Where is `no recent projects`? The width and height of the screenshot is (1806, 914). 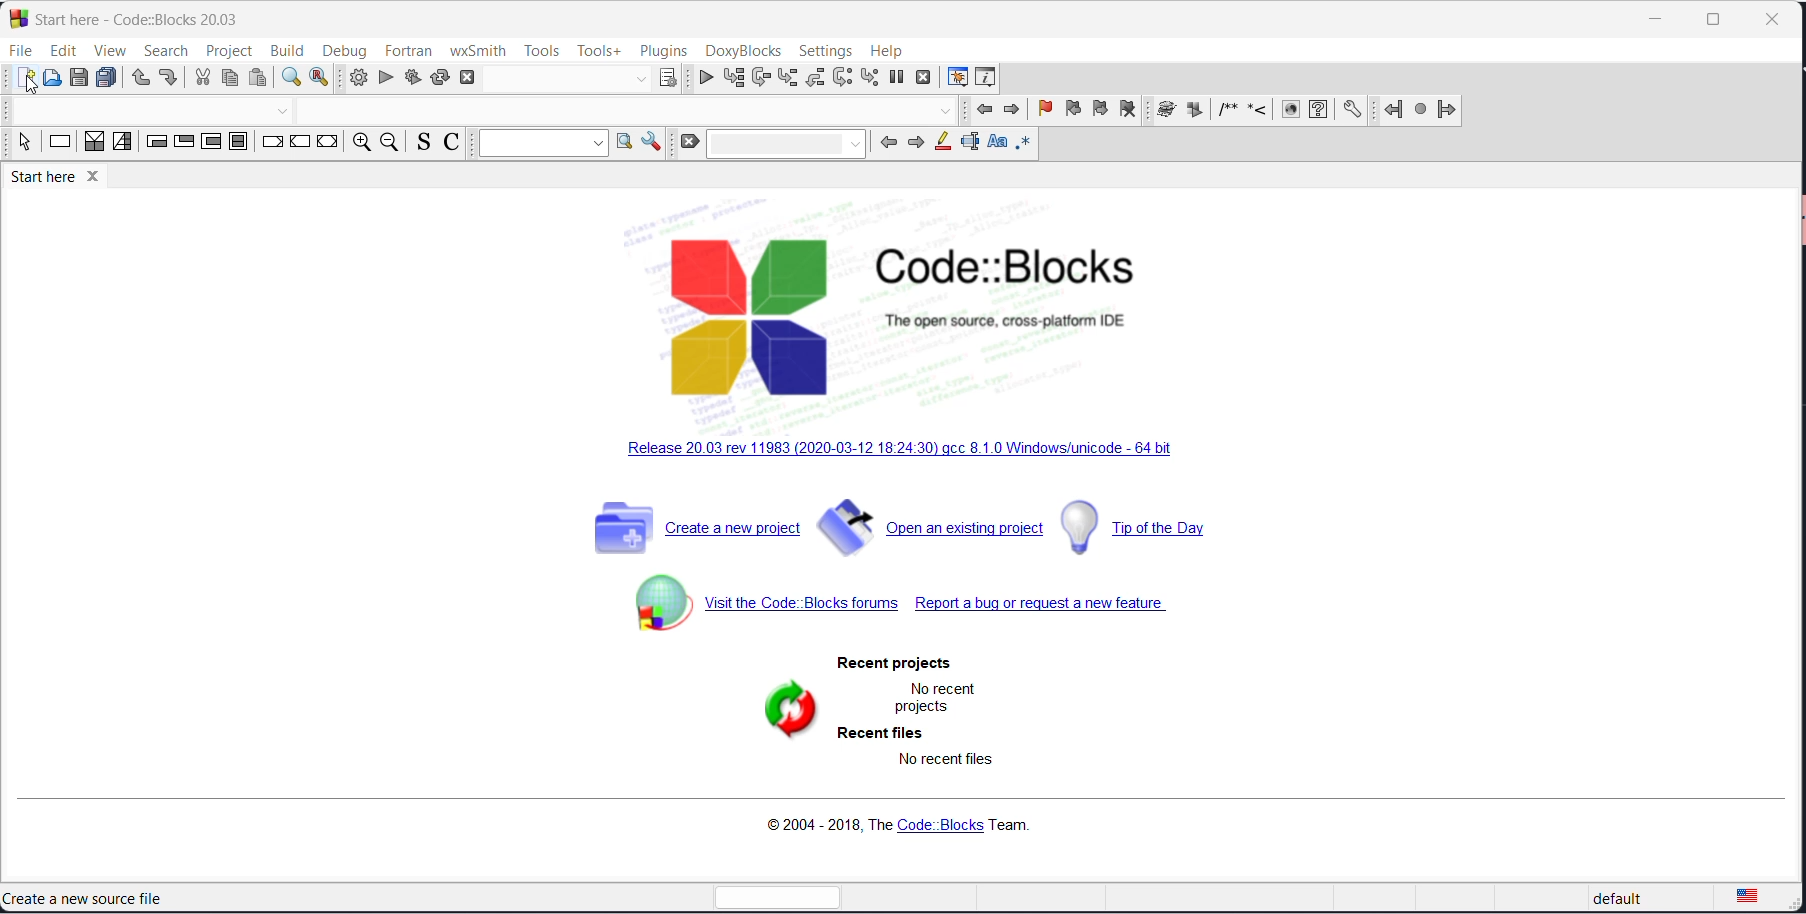
no recent projects is located at coordinates (939, 699).